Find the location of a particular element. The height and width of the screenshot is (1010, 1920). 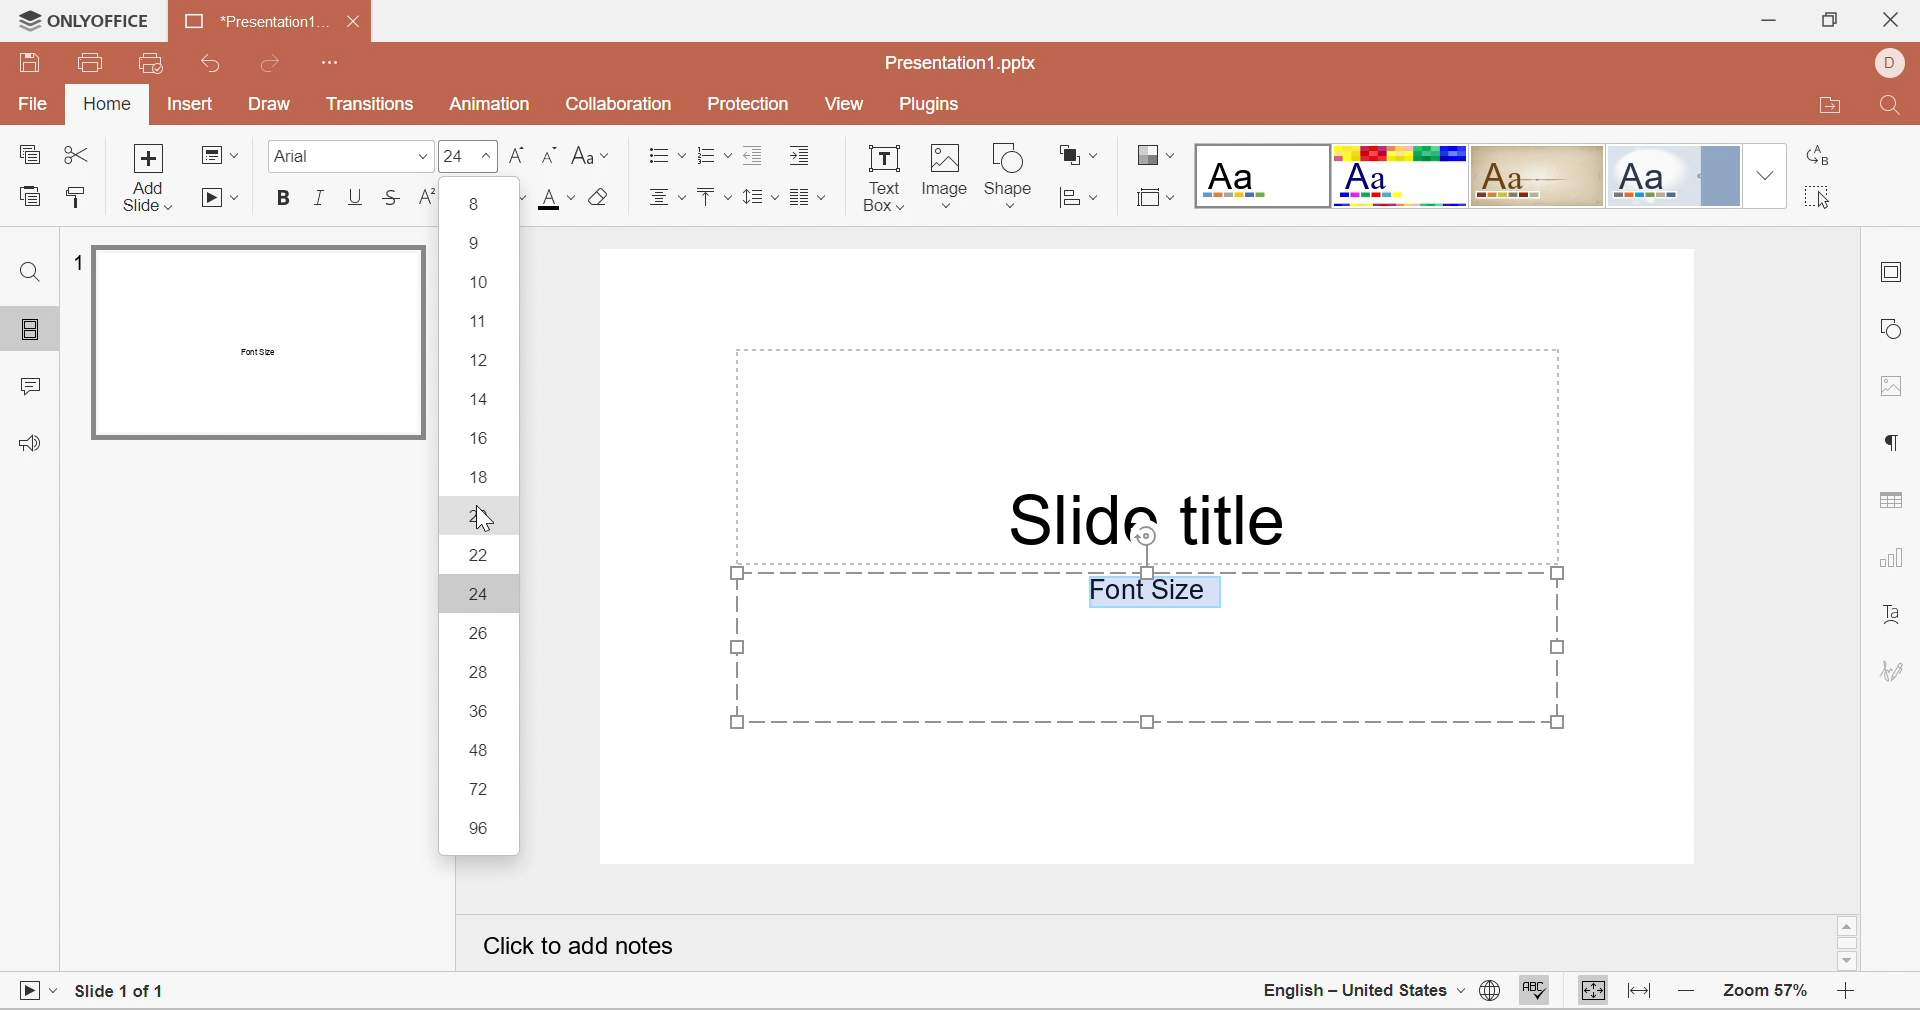

48 is located at coordinates (482, 750).